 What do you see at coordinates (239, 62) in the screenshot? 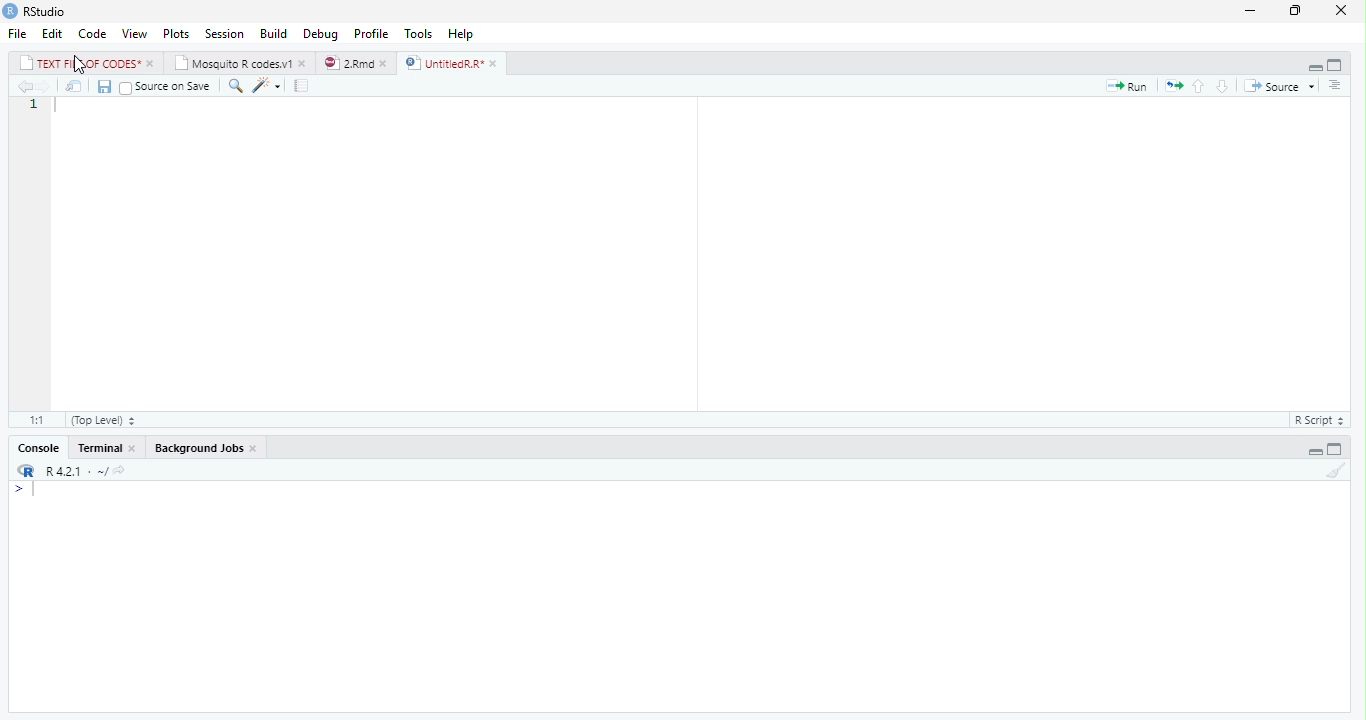
I see `Mosquito R codes.v1` at bounding box center [239, 62].